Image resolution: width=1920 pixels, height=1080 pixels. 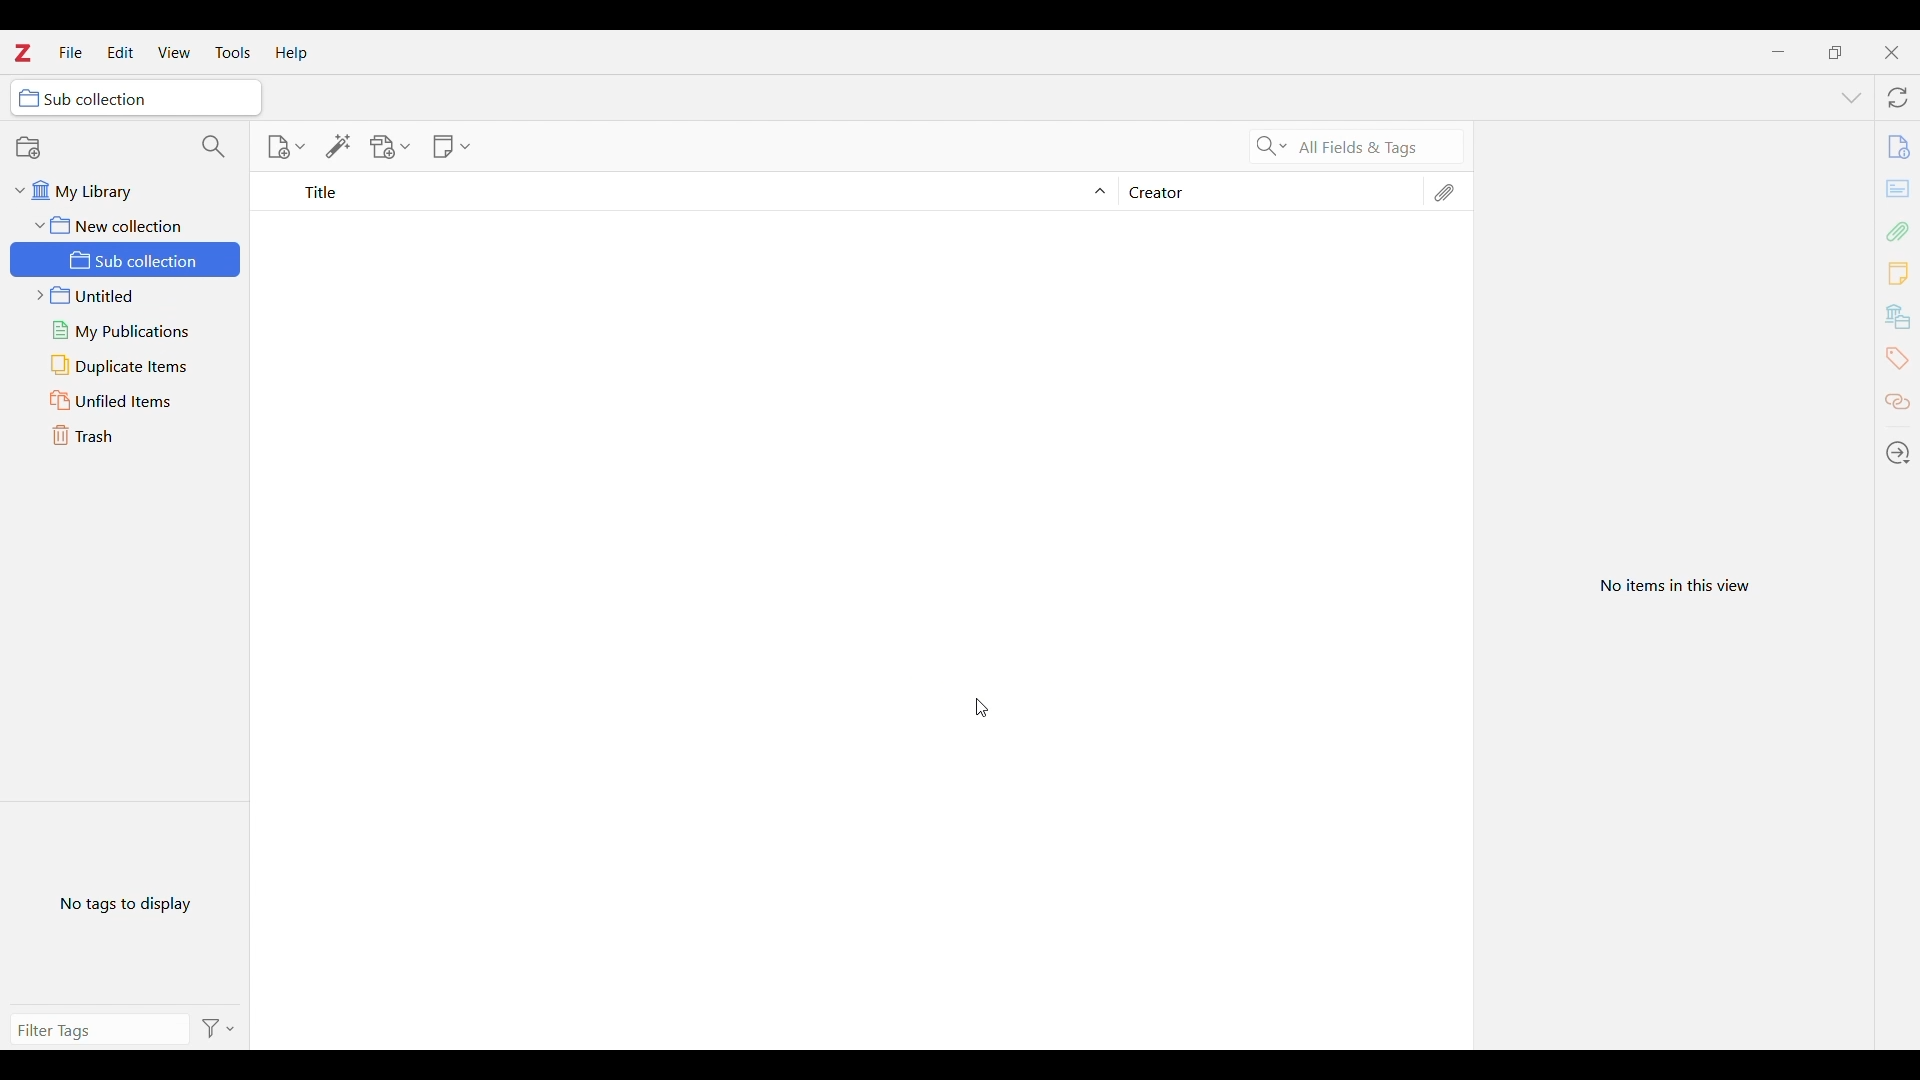 I want to click on My publications folder, so click(x=128, y=296).